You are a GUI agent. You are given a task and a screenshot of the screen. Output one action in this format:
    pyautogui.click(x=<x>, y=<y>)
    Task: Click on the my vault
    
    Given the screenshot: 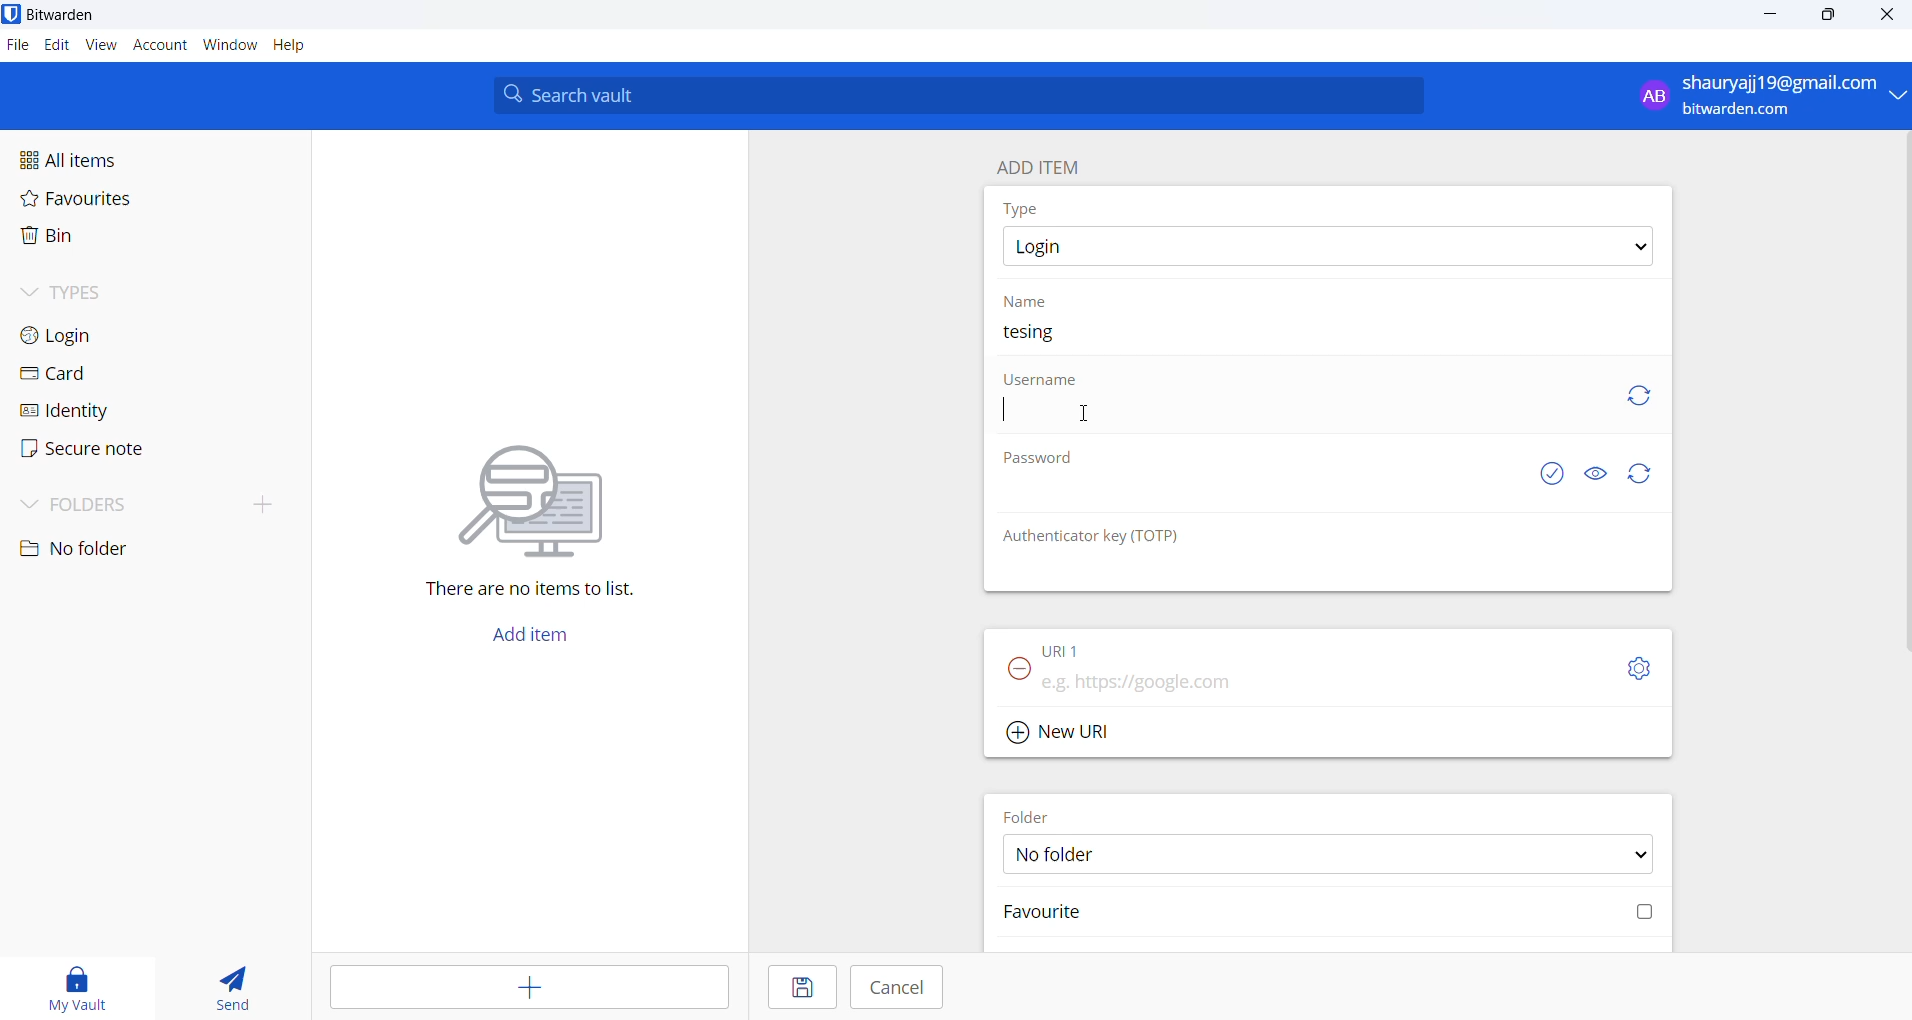 What is the action you would take?
    pyautogui.click(x=81, y=985)
    